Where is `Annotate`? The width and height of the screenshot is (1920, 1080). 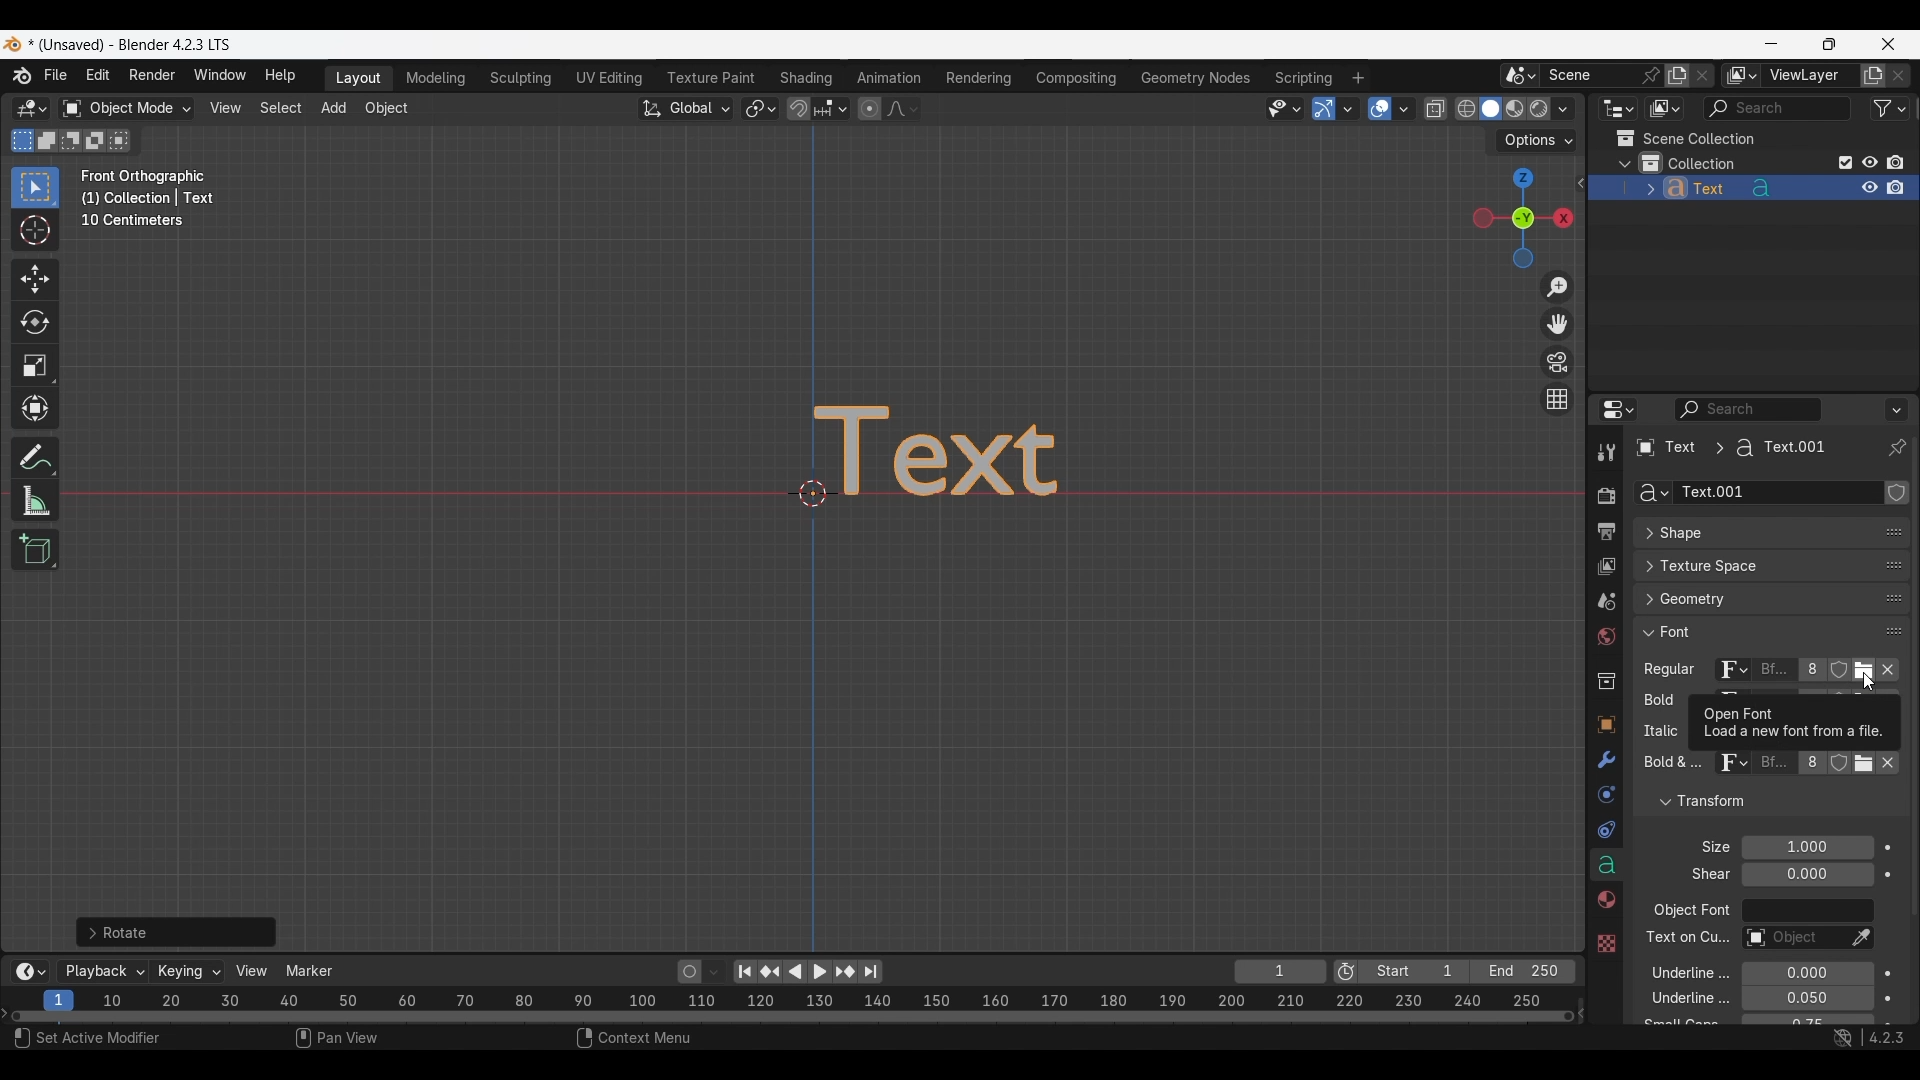
Annotate is located at coordinates (35, 458).